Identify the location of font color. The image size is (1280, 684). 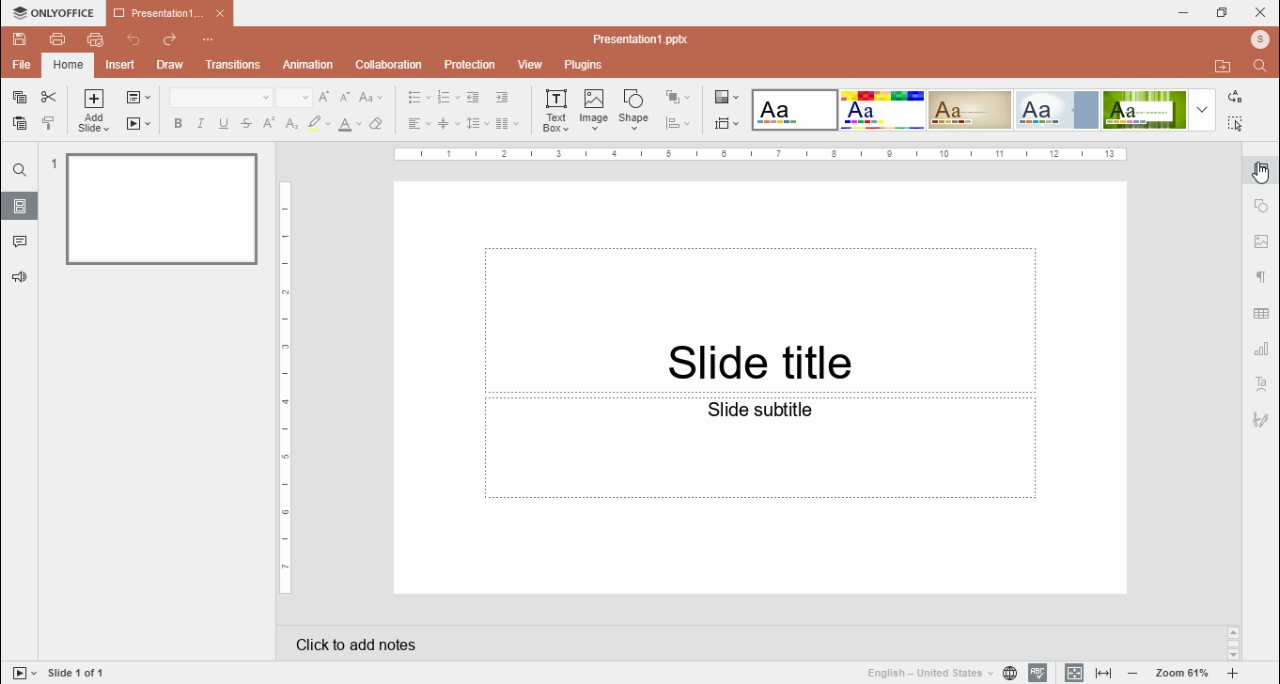
(350, 124).